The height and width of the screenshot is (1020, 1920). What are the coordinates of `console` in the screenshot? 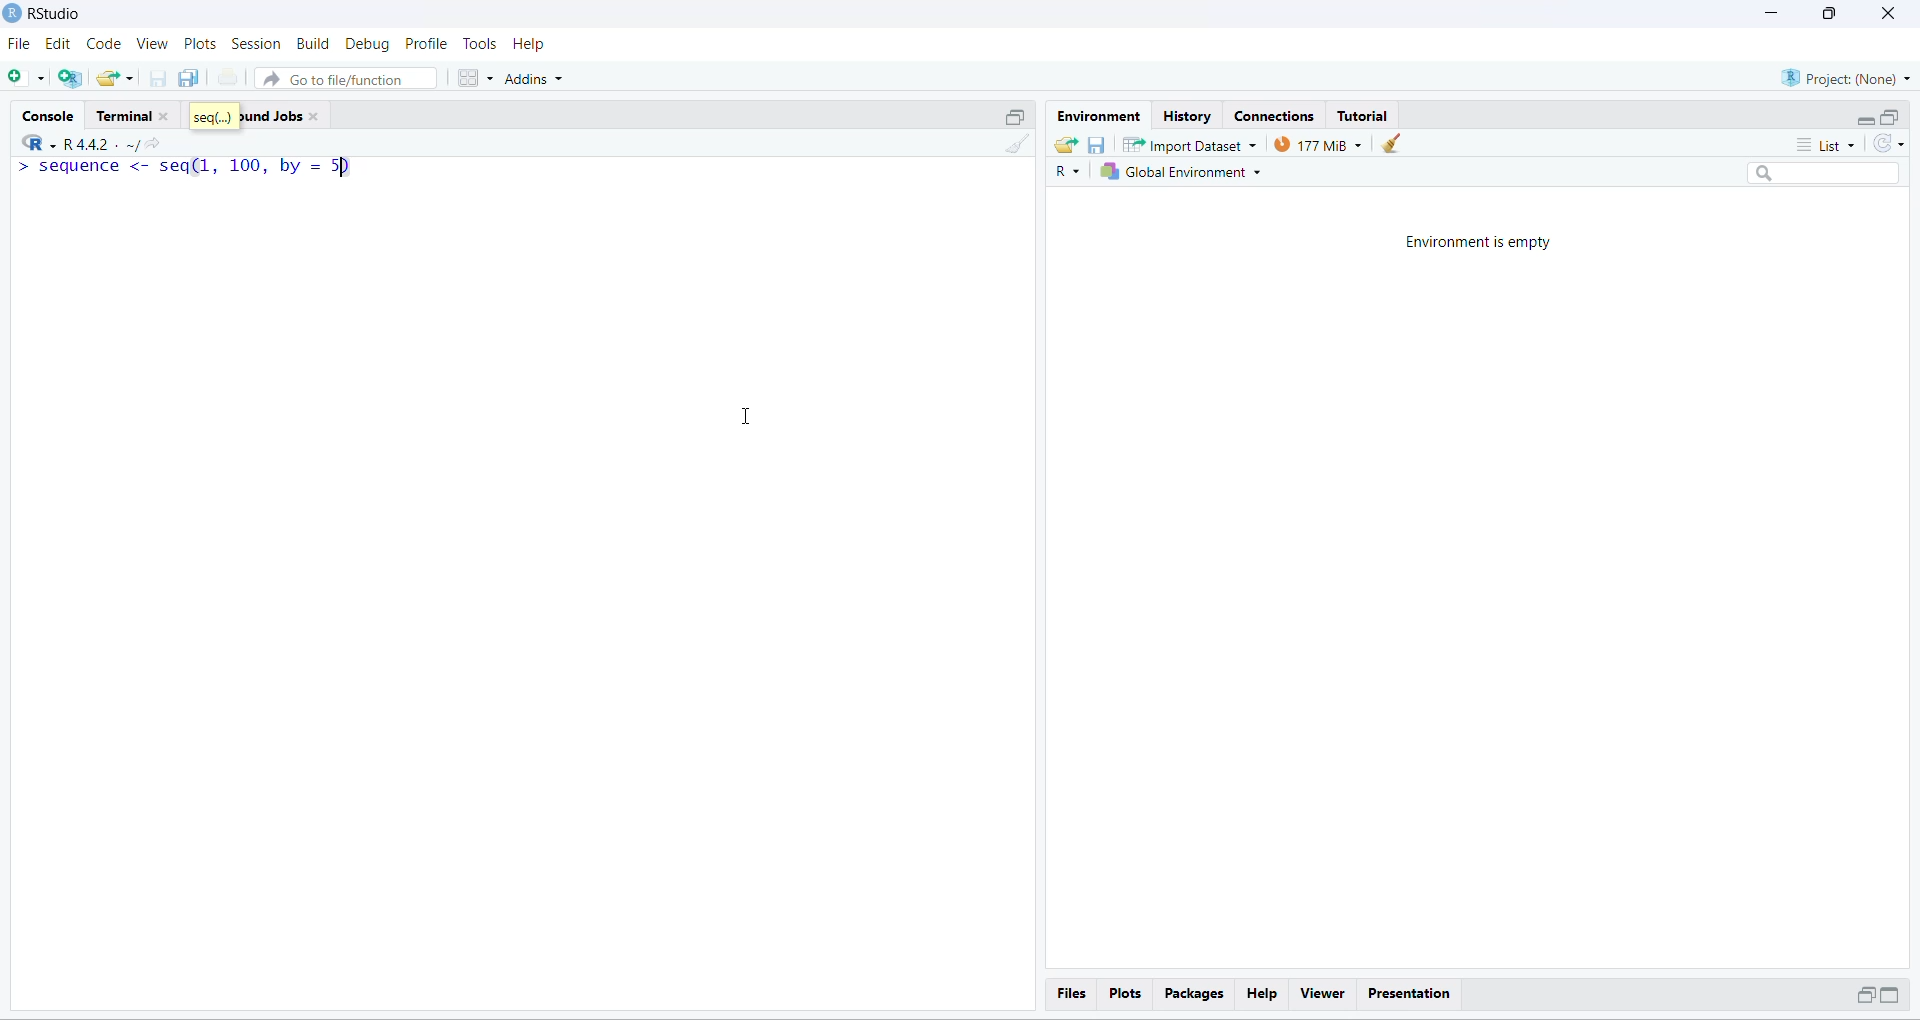 It's located at (52, 117).